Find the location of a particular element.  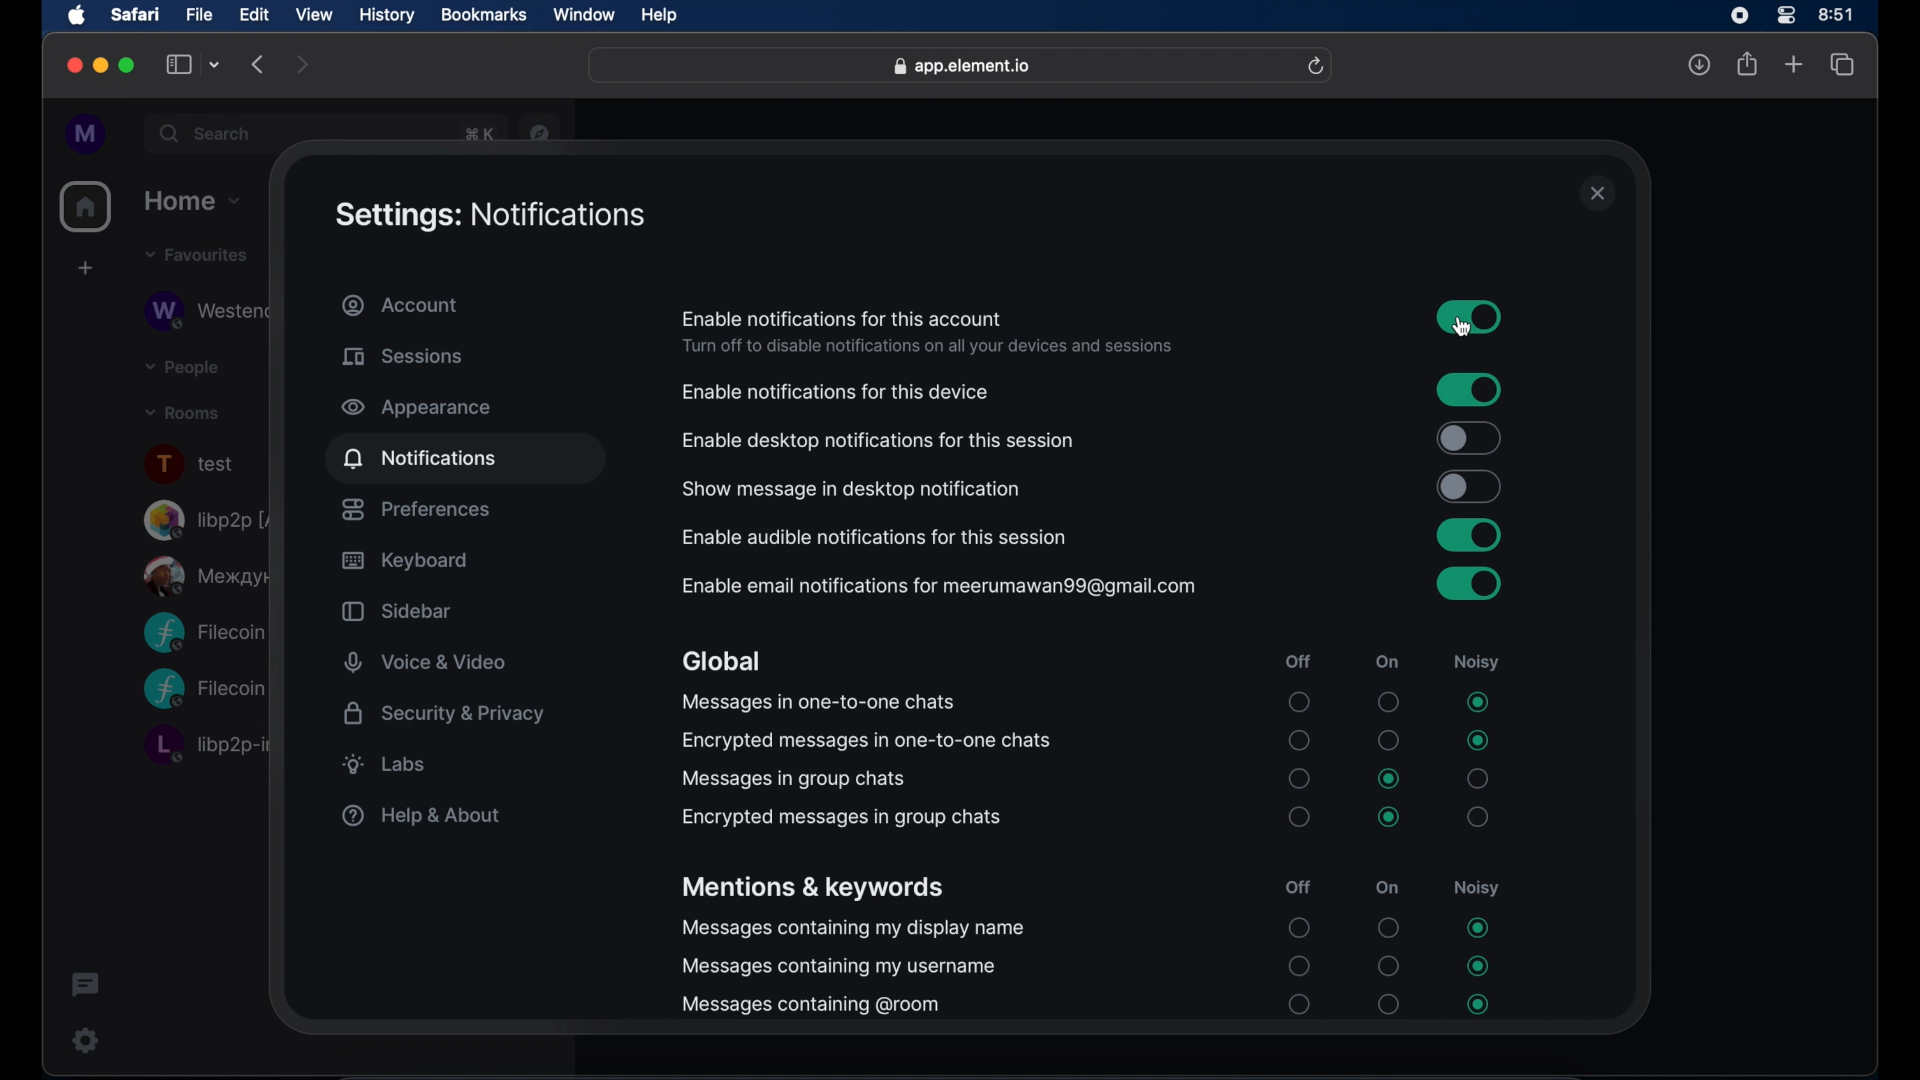

threads is located at coordinates (89, 986).